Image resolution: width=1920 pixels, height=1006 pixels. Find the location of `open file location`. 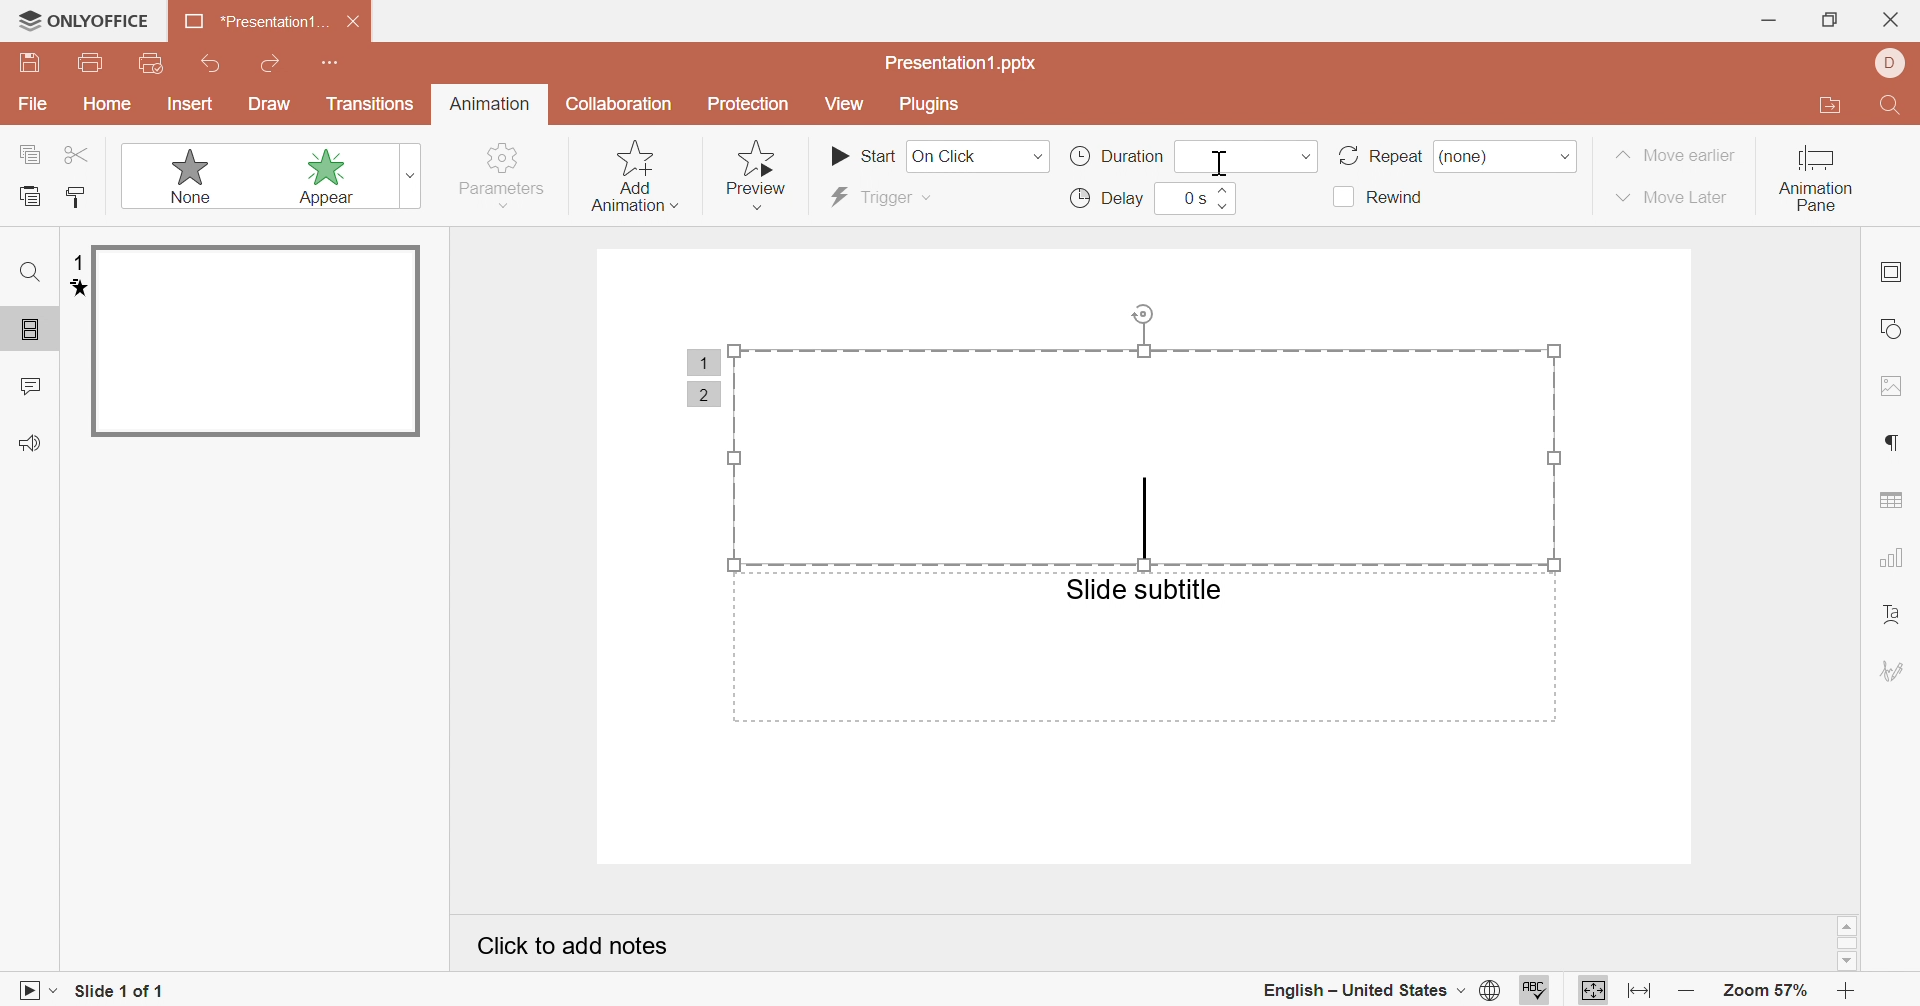

open file location is located at coordinates (1837, 106).